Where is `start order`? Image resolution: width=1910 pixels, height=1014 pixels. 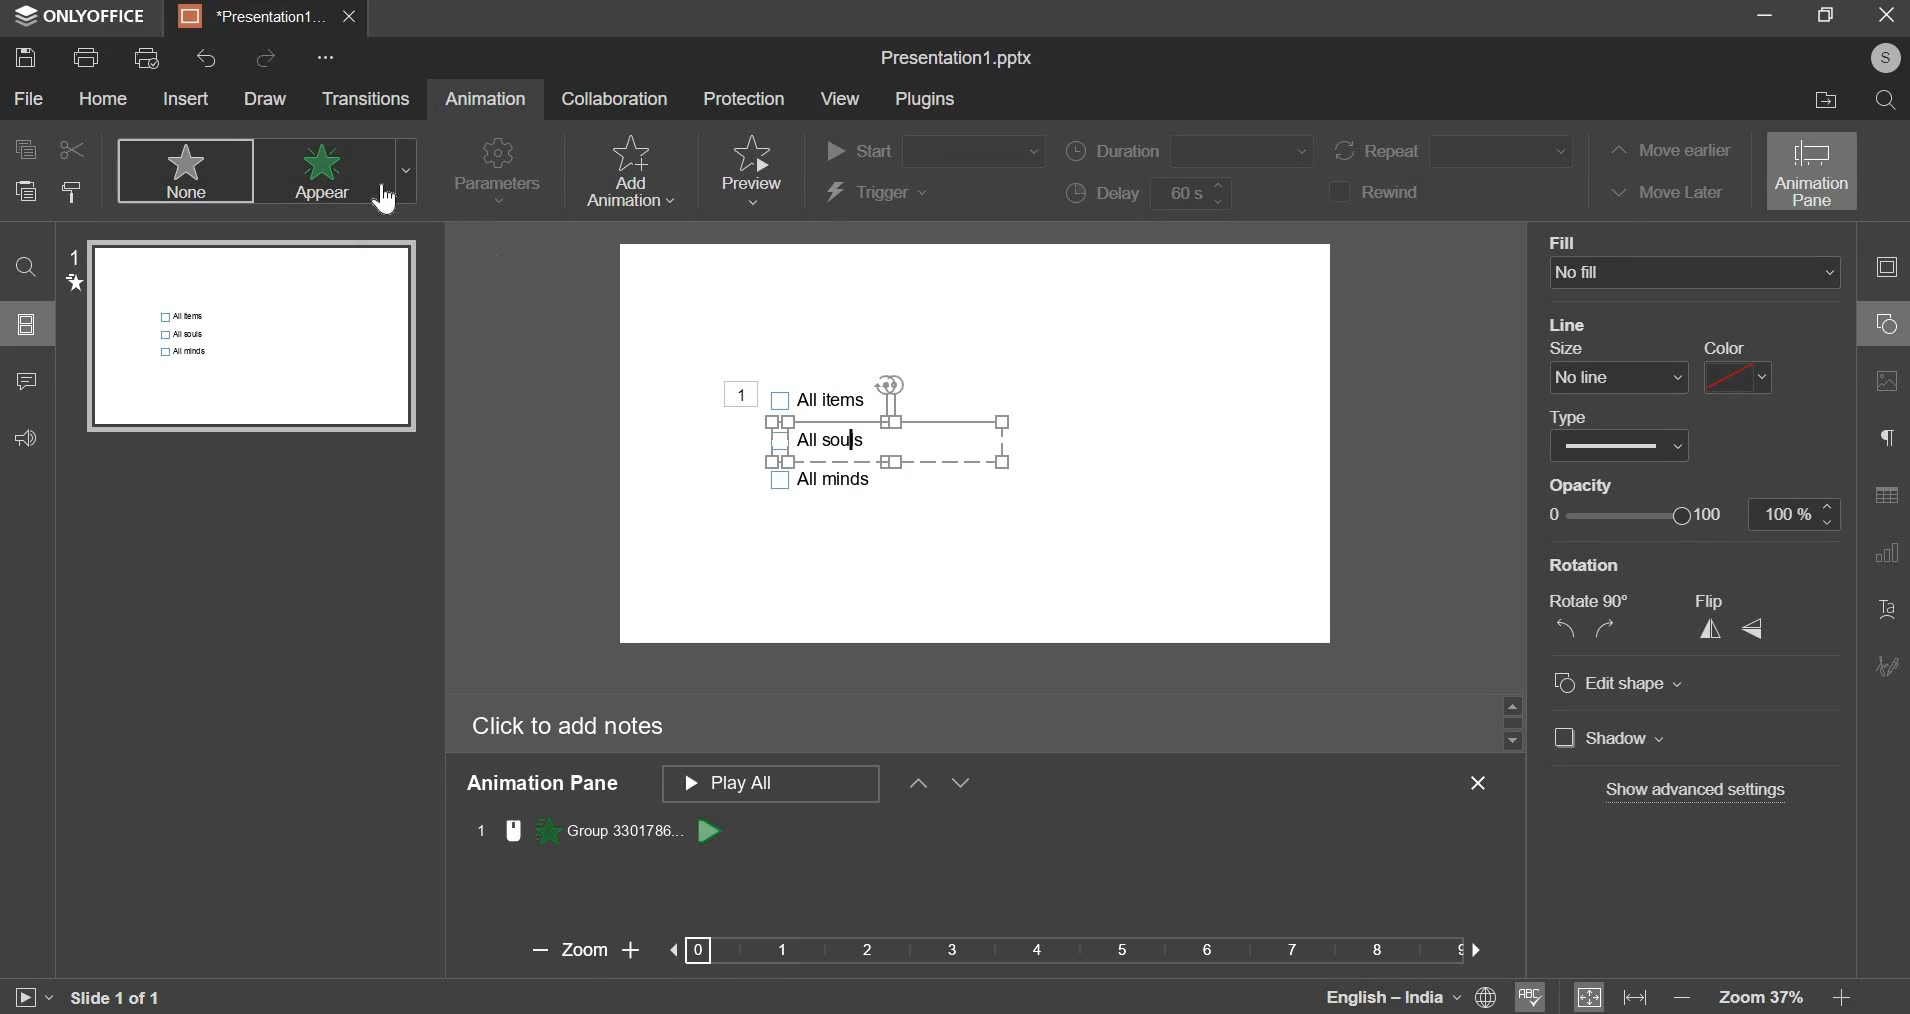
start order is located at coordinates (934, 152).